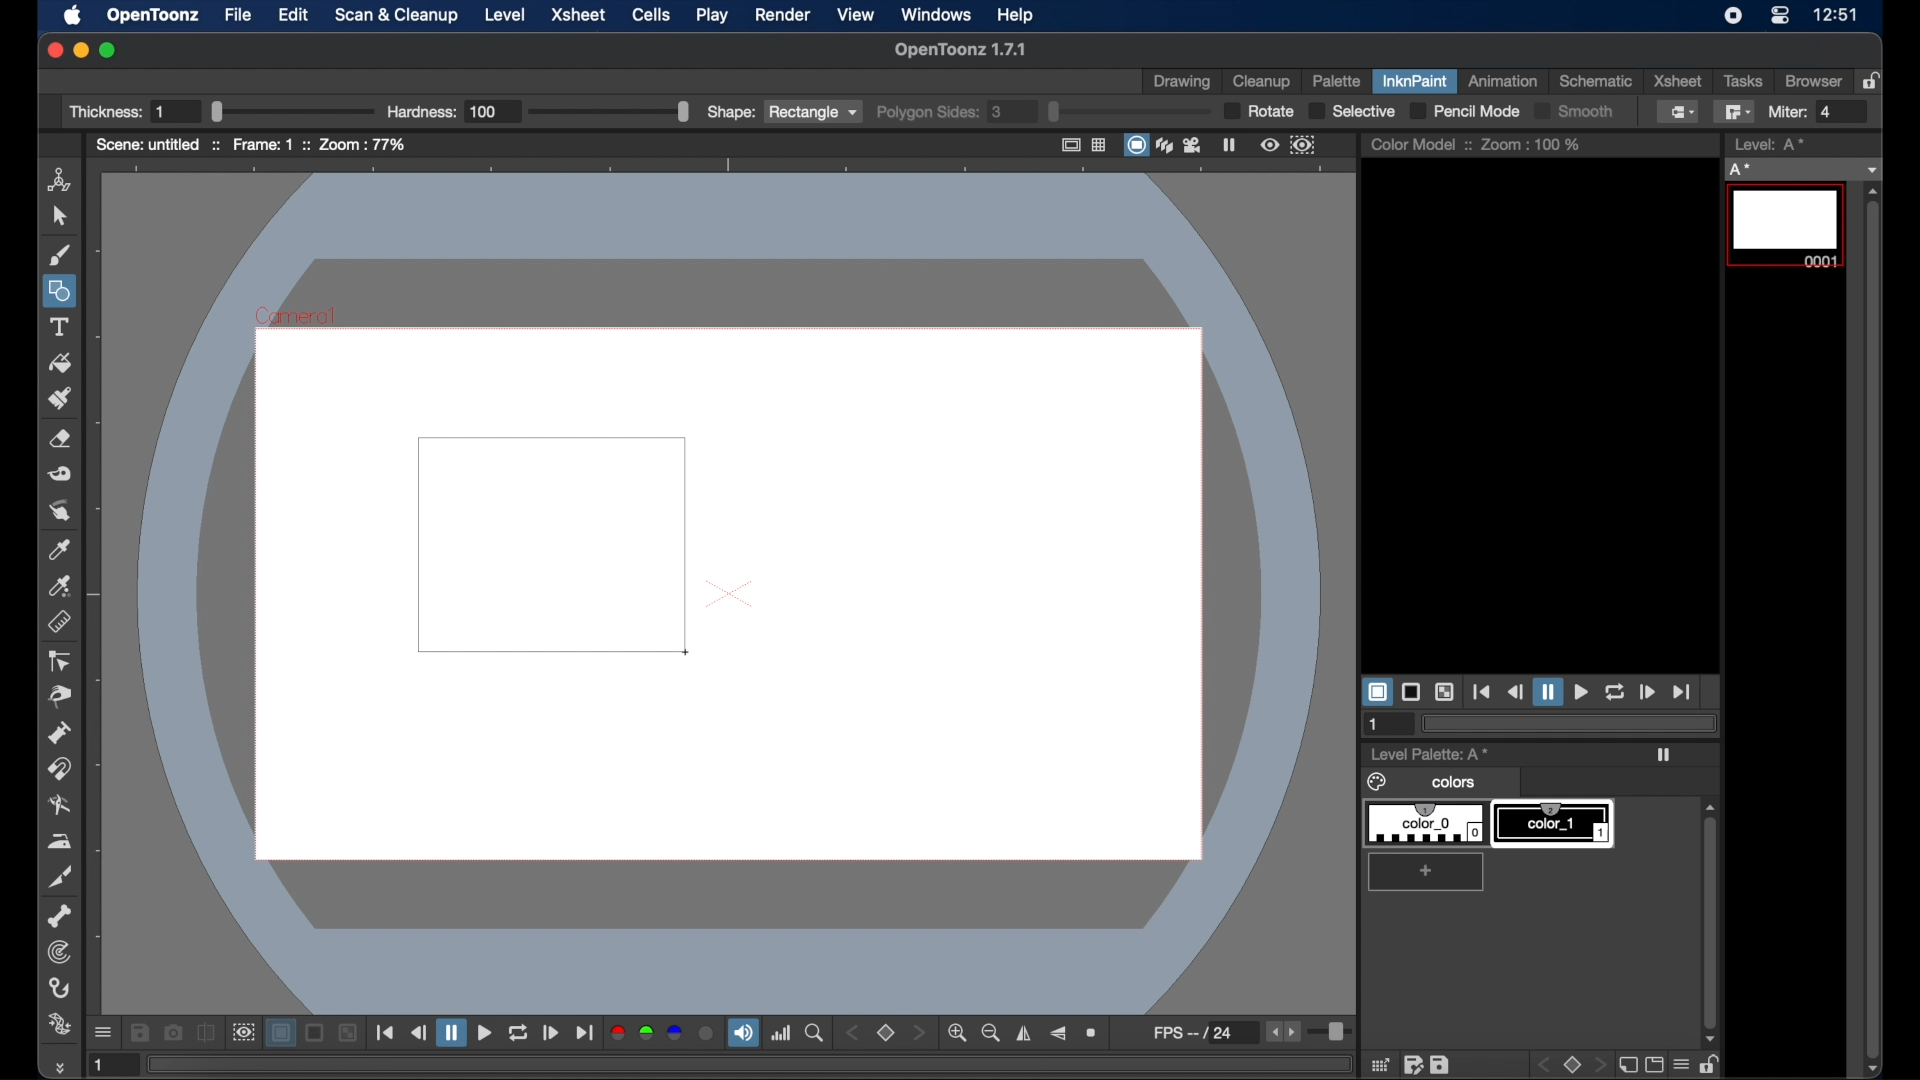 The image size is (1920, 1080). Describe the element at coordinates (316, 1033) in the screenshot. I see `black background` at that location.